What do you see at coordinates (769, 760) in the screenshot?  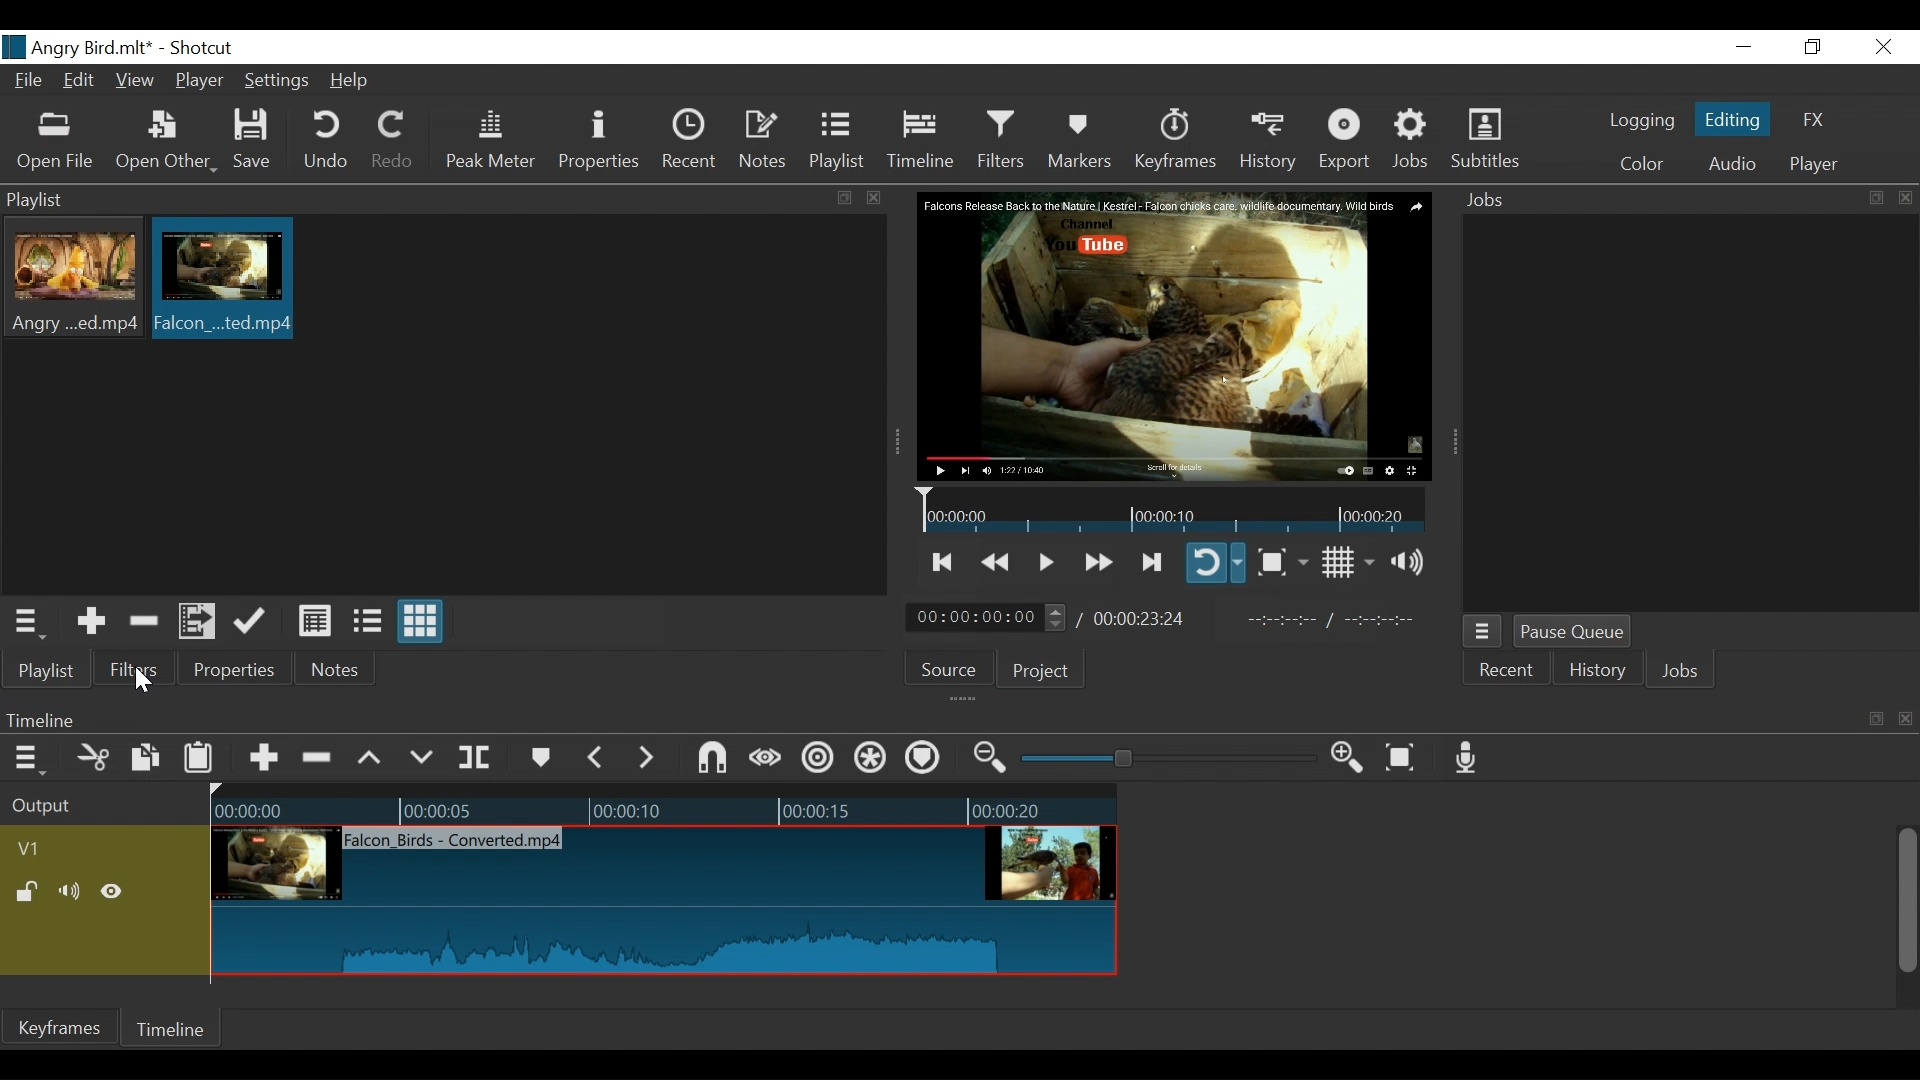 I see `Scrub while dragging` at bounding box center [769, 760].